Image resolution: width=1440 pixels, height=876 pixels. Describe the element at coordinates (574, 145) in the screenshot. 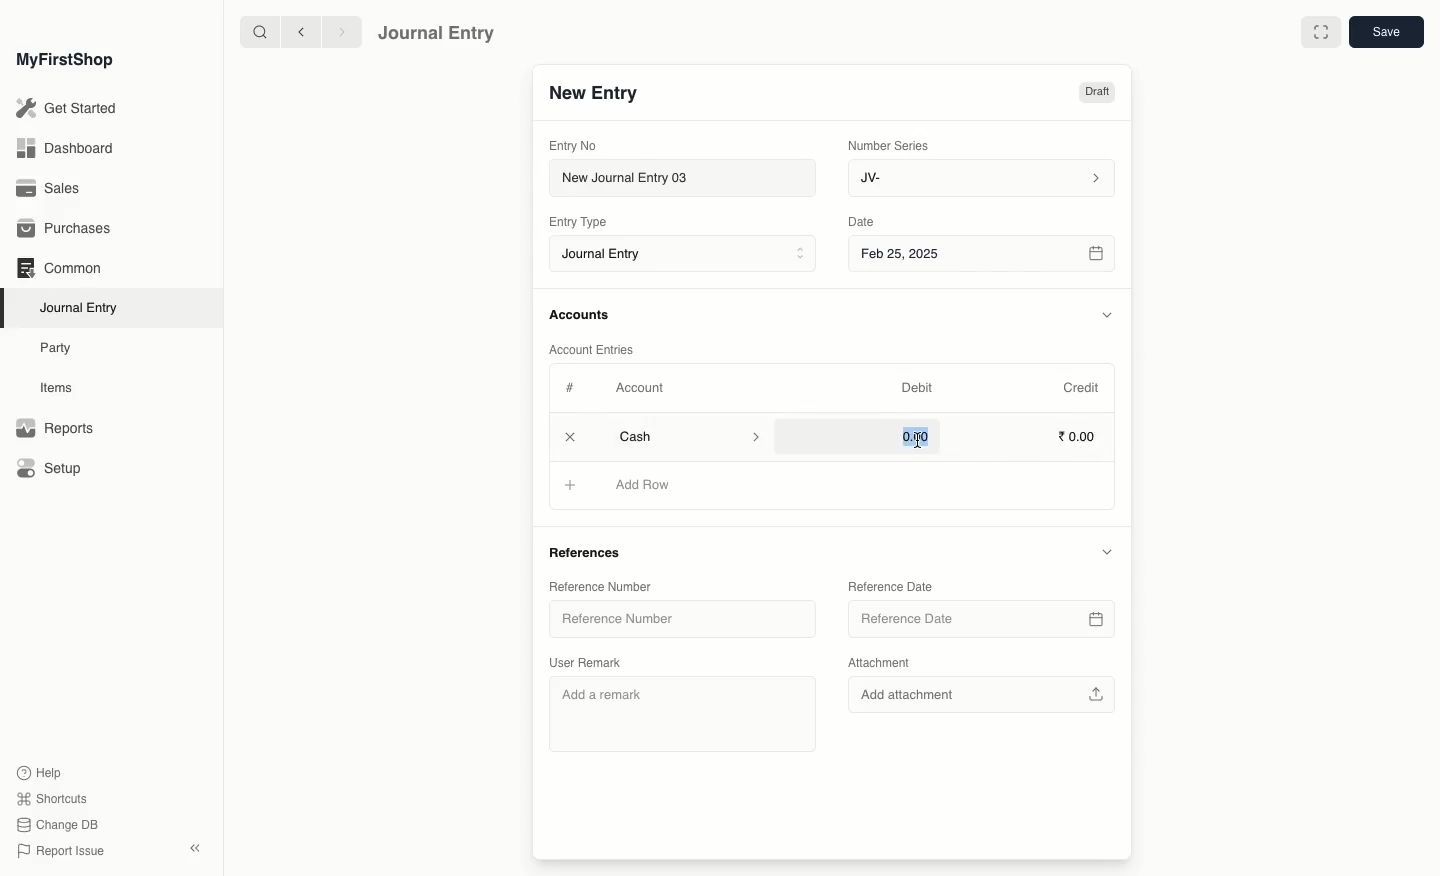

I see `Entry No` at that location.